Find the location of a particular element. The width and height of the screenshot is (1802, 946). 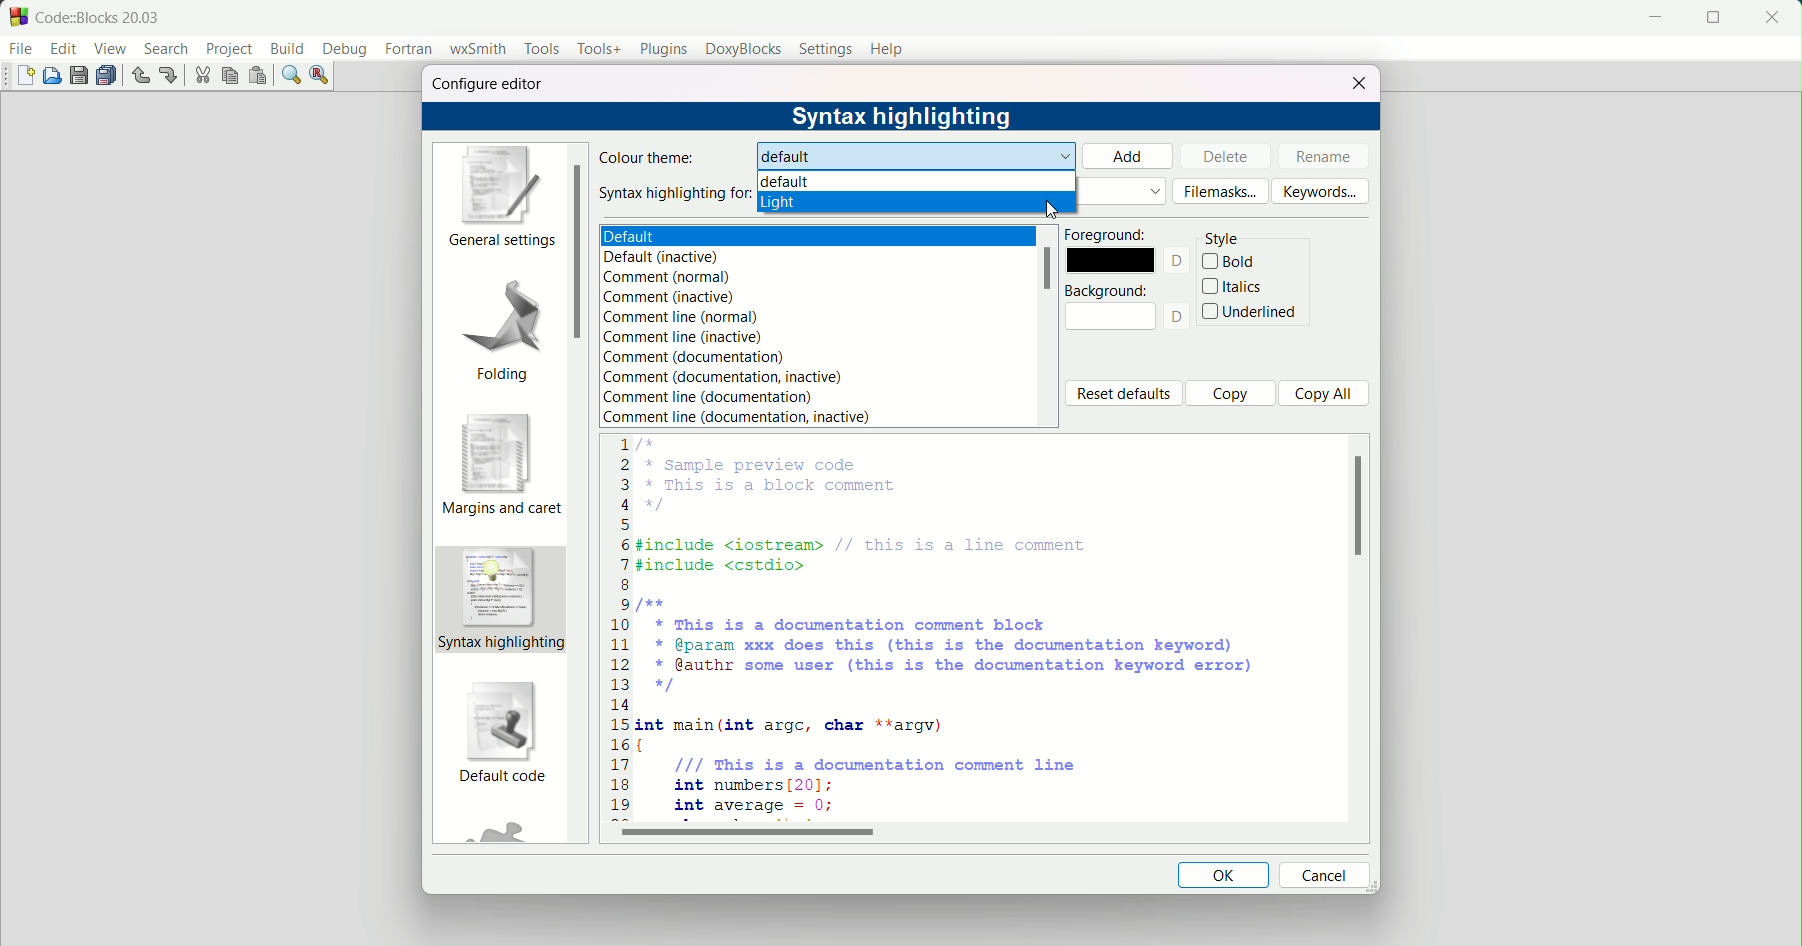

rename is located at coordinates (1319, 155).